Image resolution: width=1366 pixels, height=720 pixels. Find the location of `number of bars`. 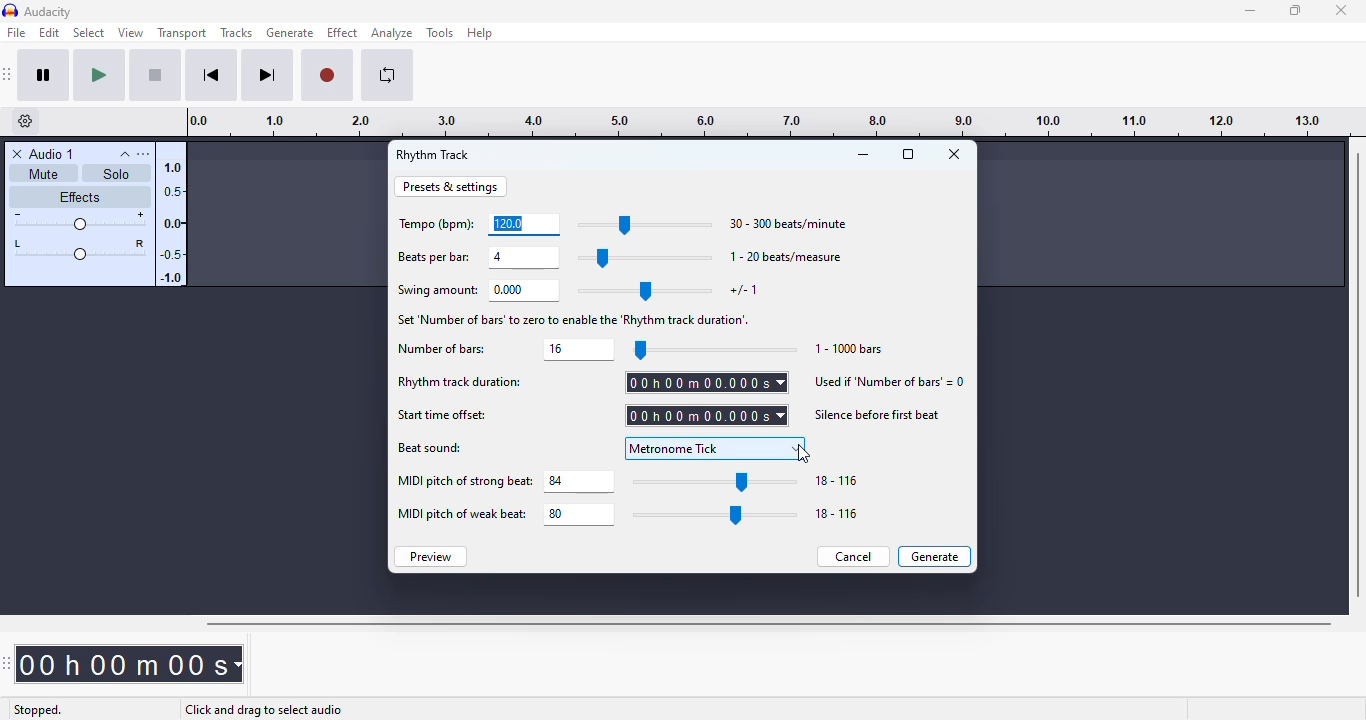

number of bars is located at coordinates (442, 349).